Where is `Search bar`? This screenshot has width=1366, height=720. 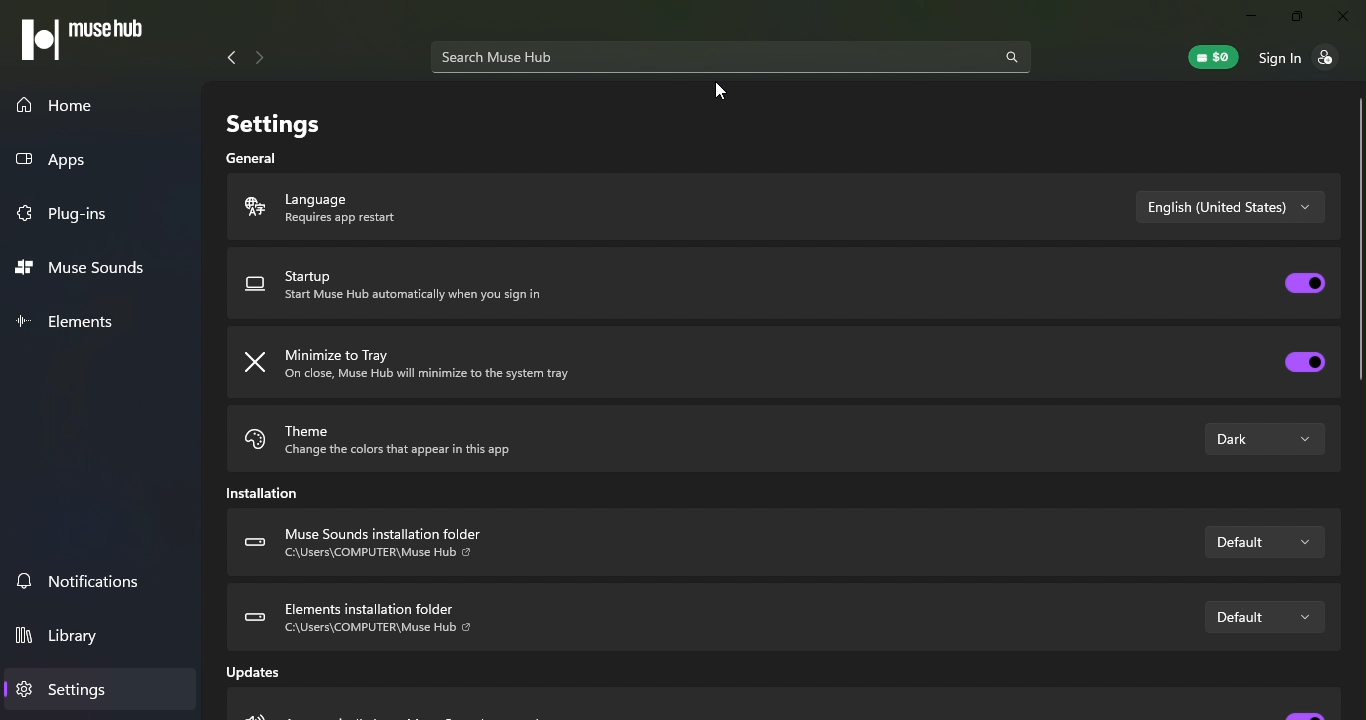
Search bar is located at coordinates (732, 60).